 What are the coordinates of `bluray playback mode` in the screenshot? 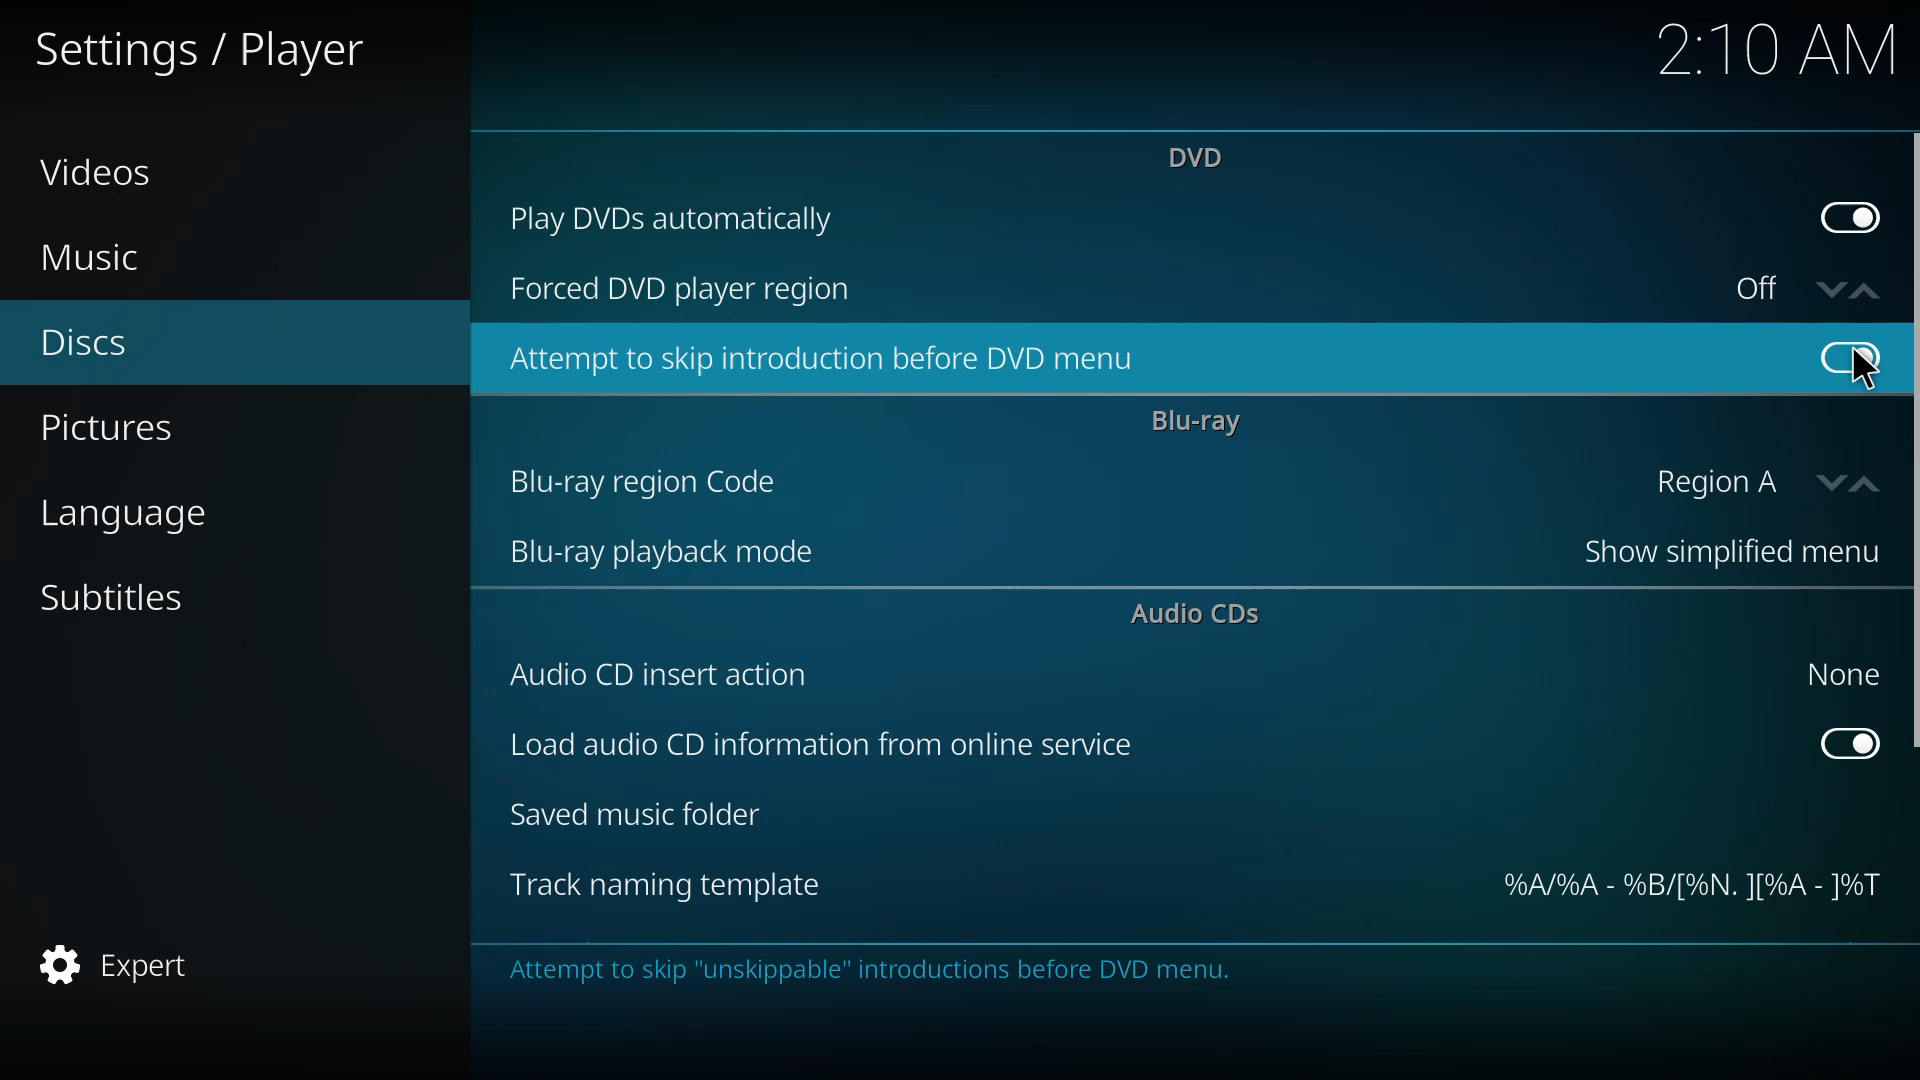 It's located at (675, 548).